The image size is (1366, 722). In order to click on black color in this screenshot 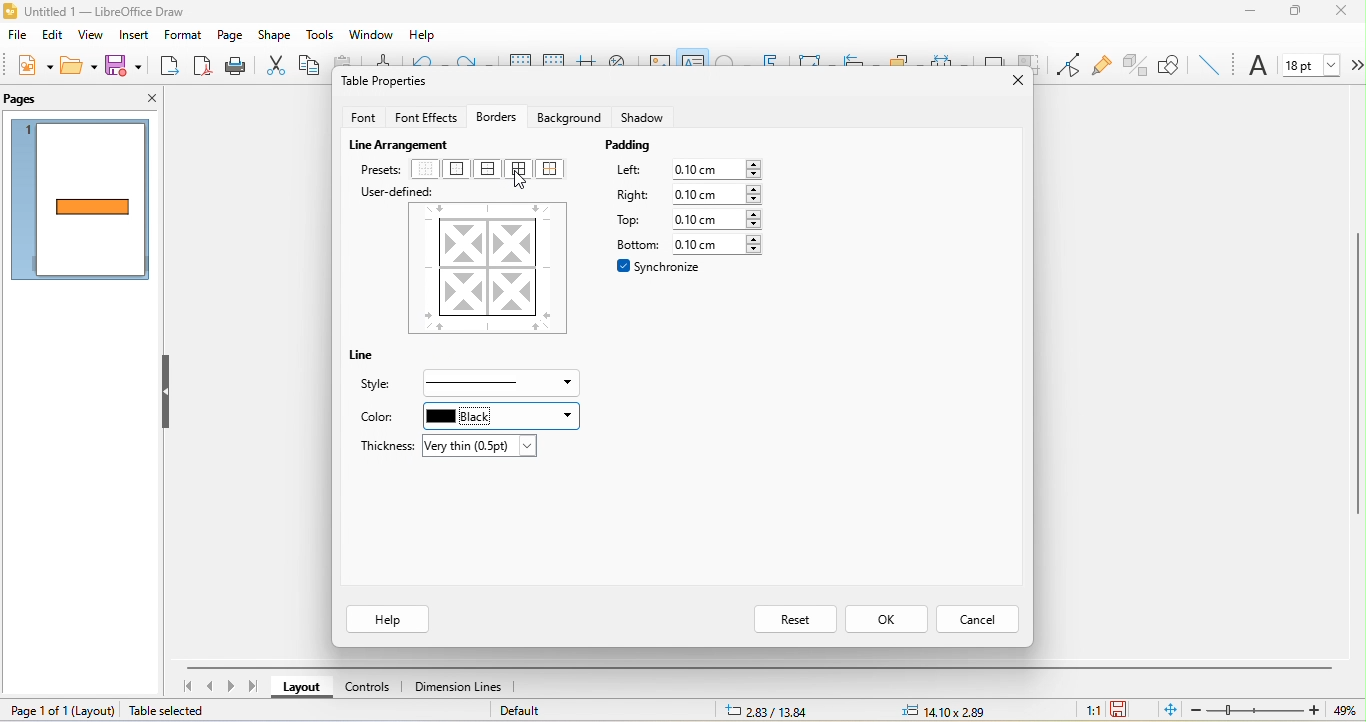, I will do `click(499, 416)`.